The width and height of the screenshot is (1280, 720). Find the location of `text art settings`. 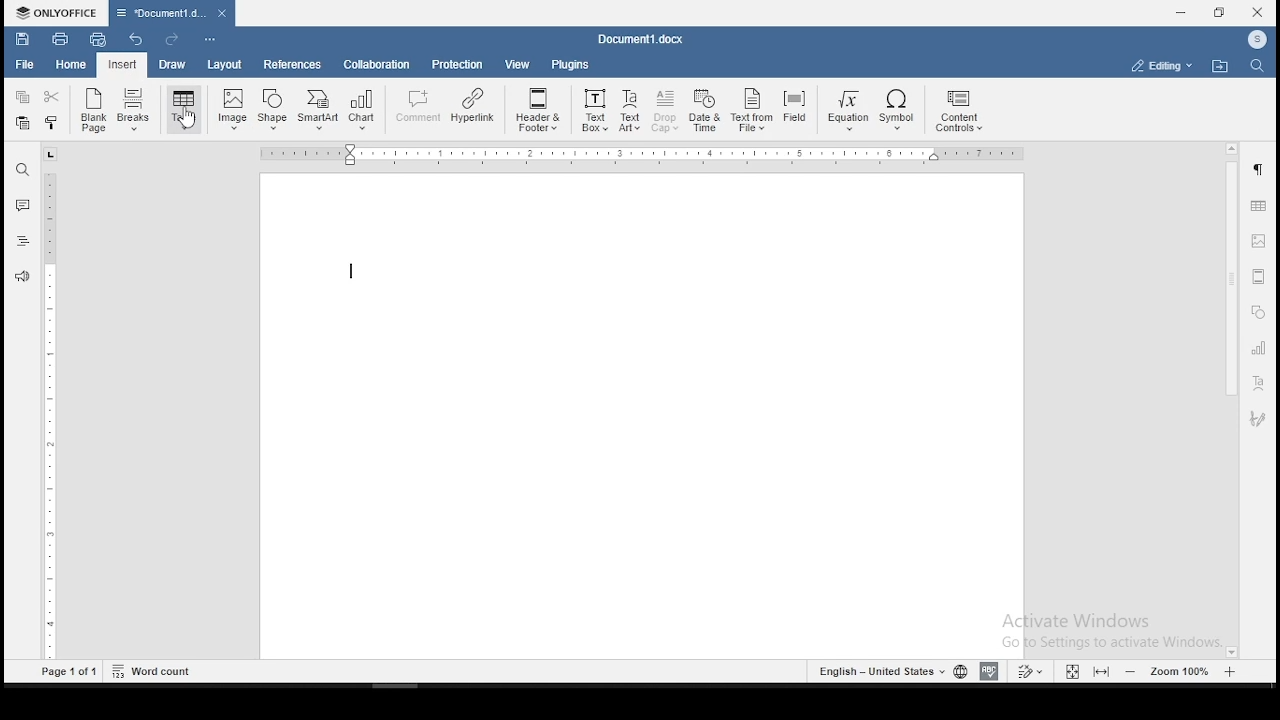

text art settings is located at coordinates (1258, 385).